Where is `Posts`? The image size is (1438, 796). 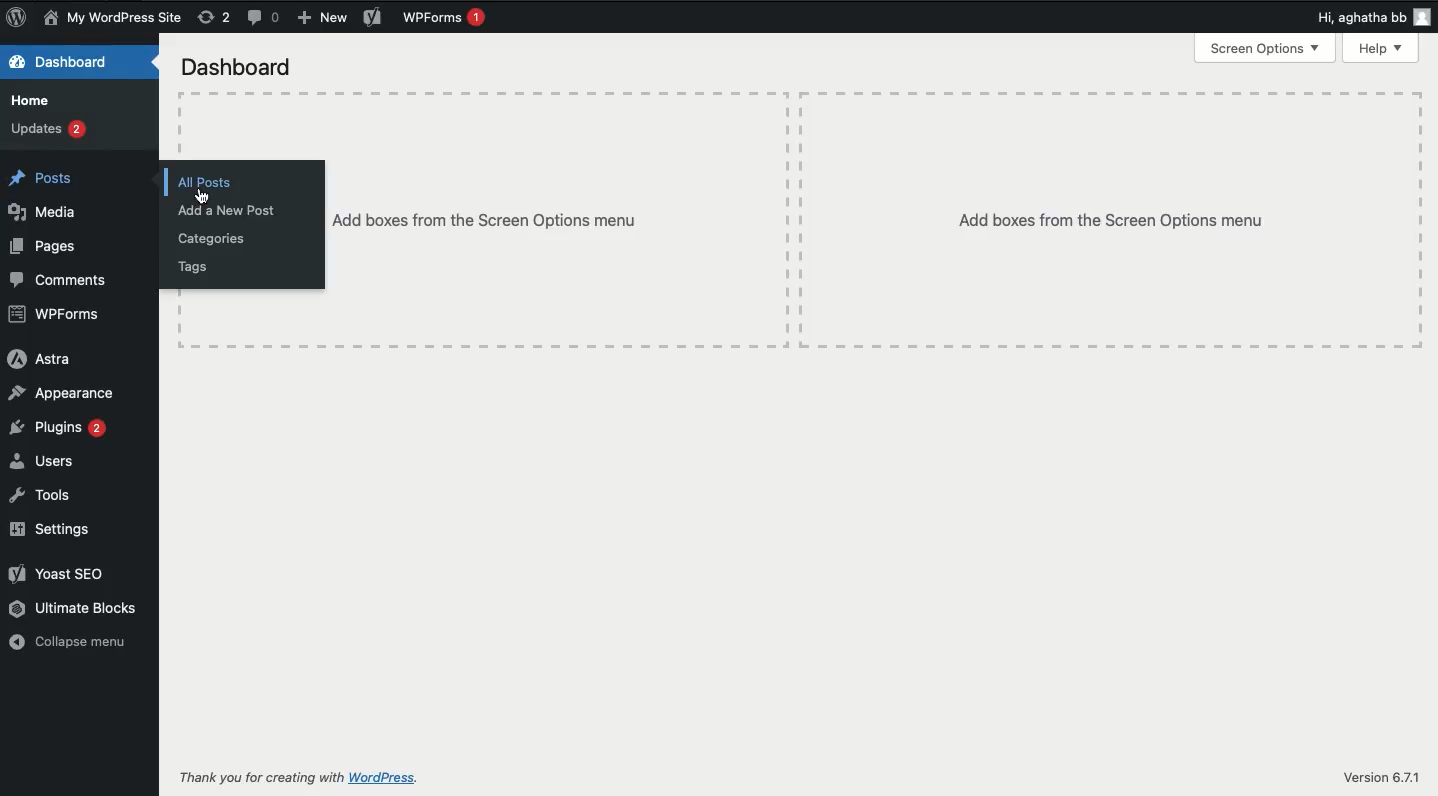 Posts is located at coordinates (51, 176).